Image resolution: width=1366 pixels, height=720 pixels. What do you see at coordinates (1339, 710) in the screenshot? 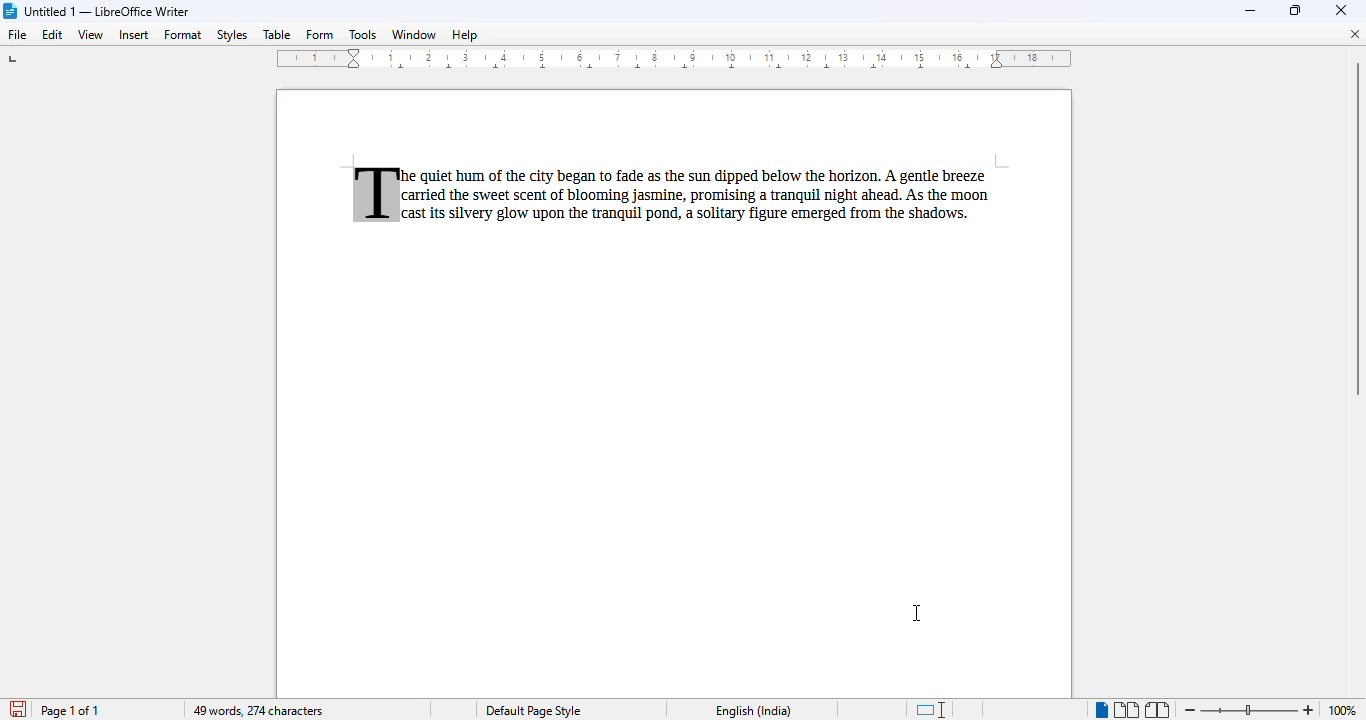
I see `100%` at bounding box center [1339, 710].